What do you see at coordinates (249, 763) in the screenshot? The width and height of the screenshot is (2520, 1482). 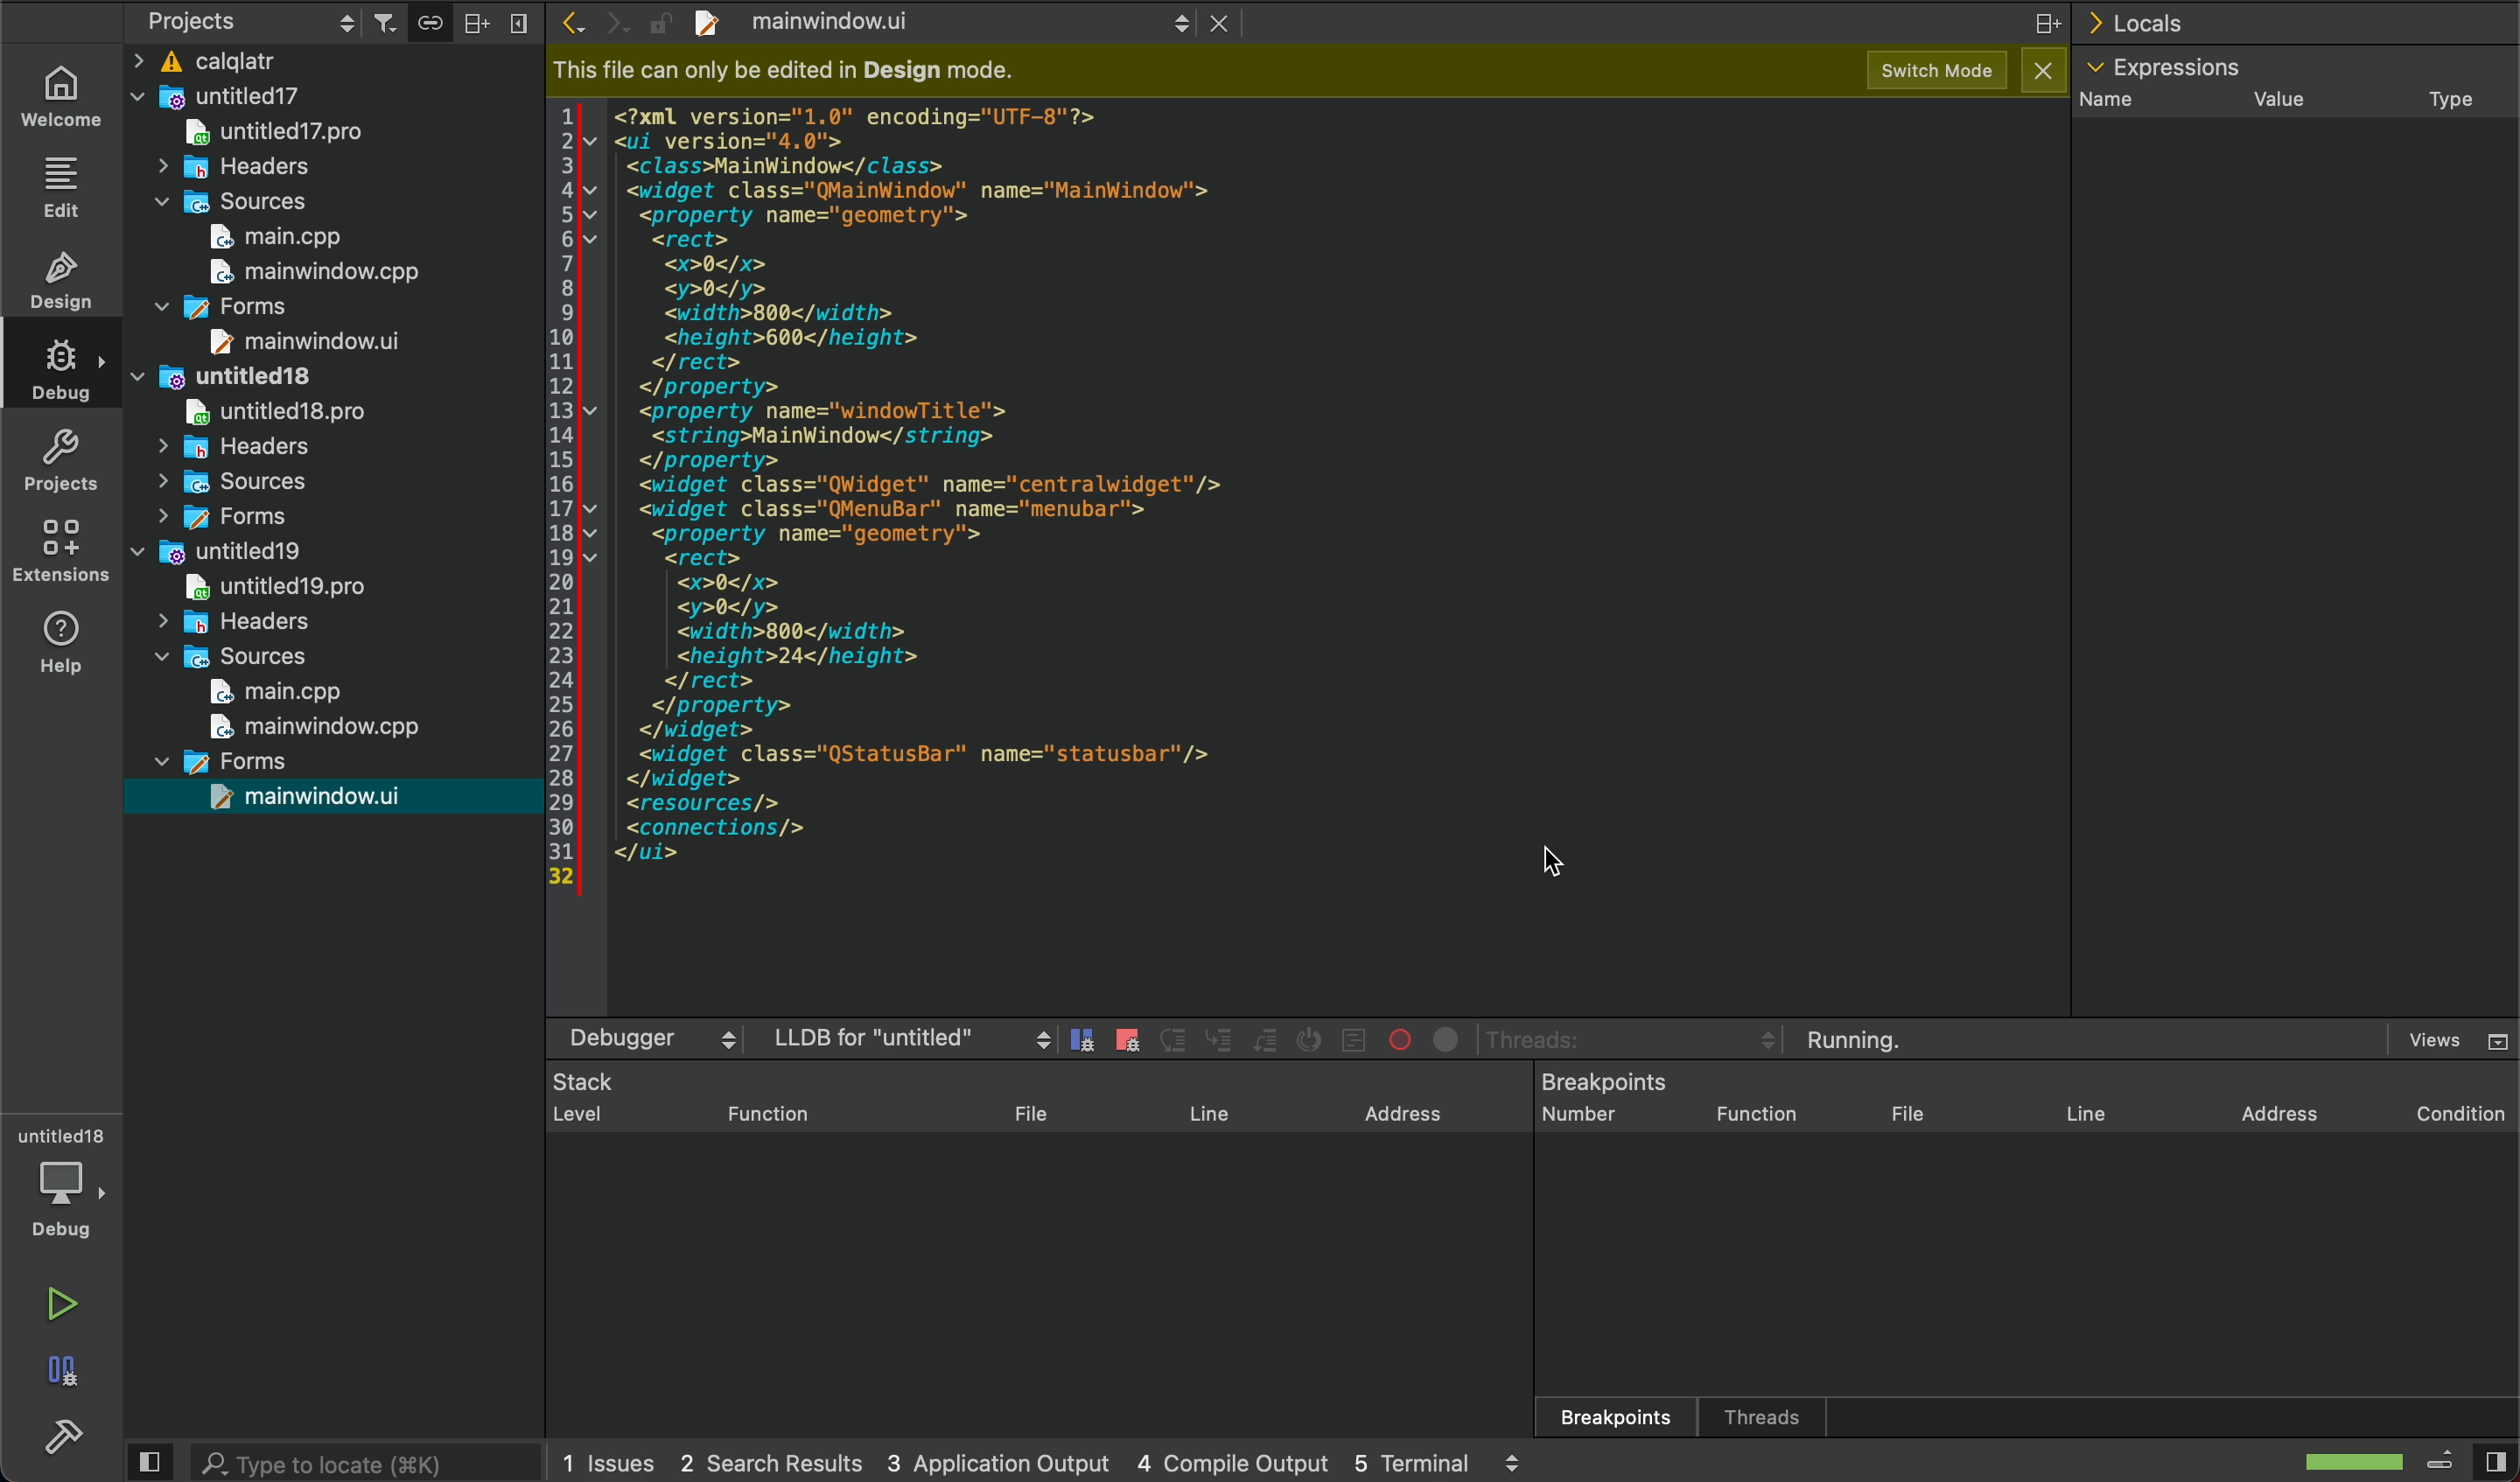 I see `forms` at bounding box center [249, 763].